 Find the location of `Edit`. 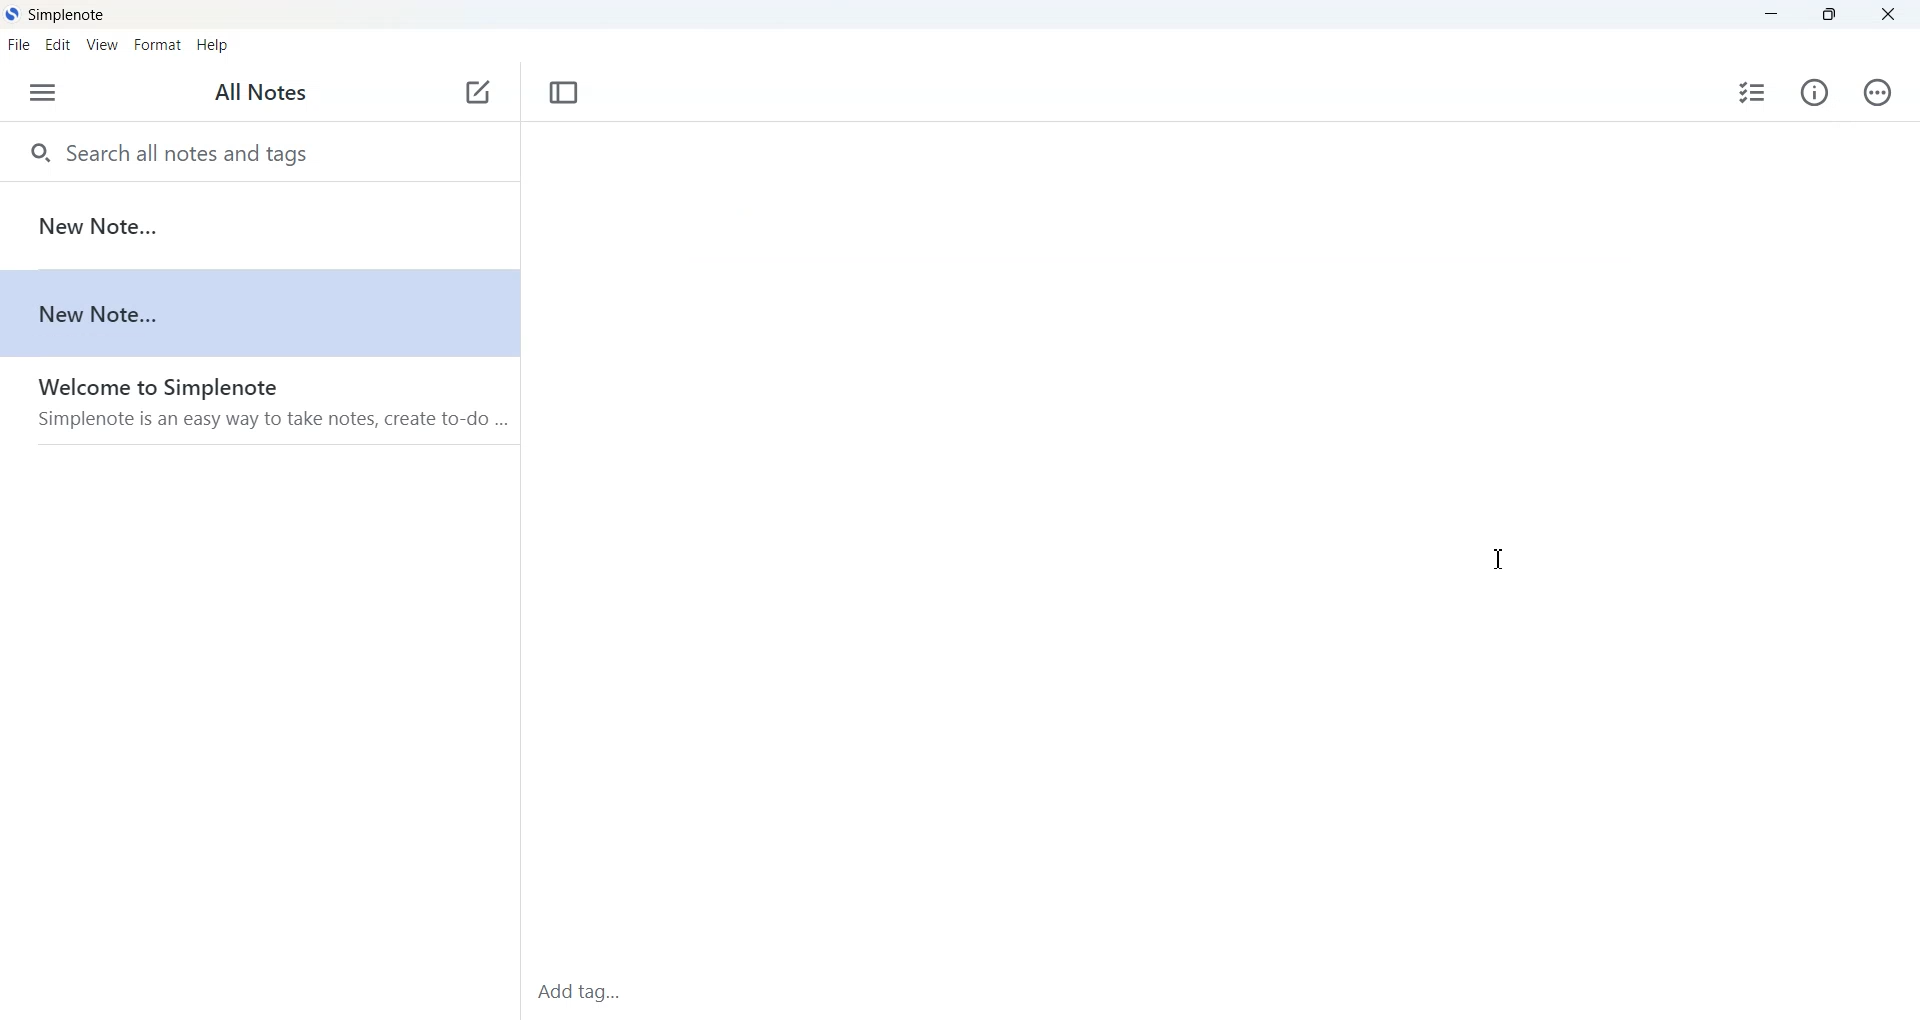

Edit is located at coordinates (58, 45).